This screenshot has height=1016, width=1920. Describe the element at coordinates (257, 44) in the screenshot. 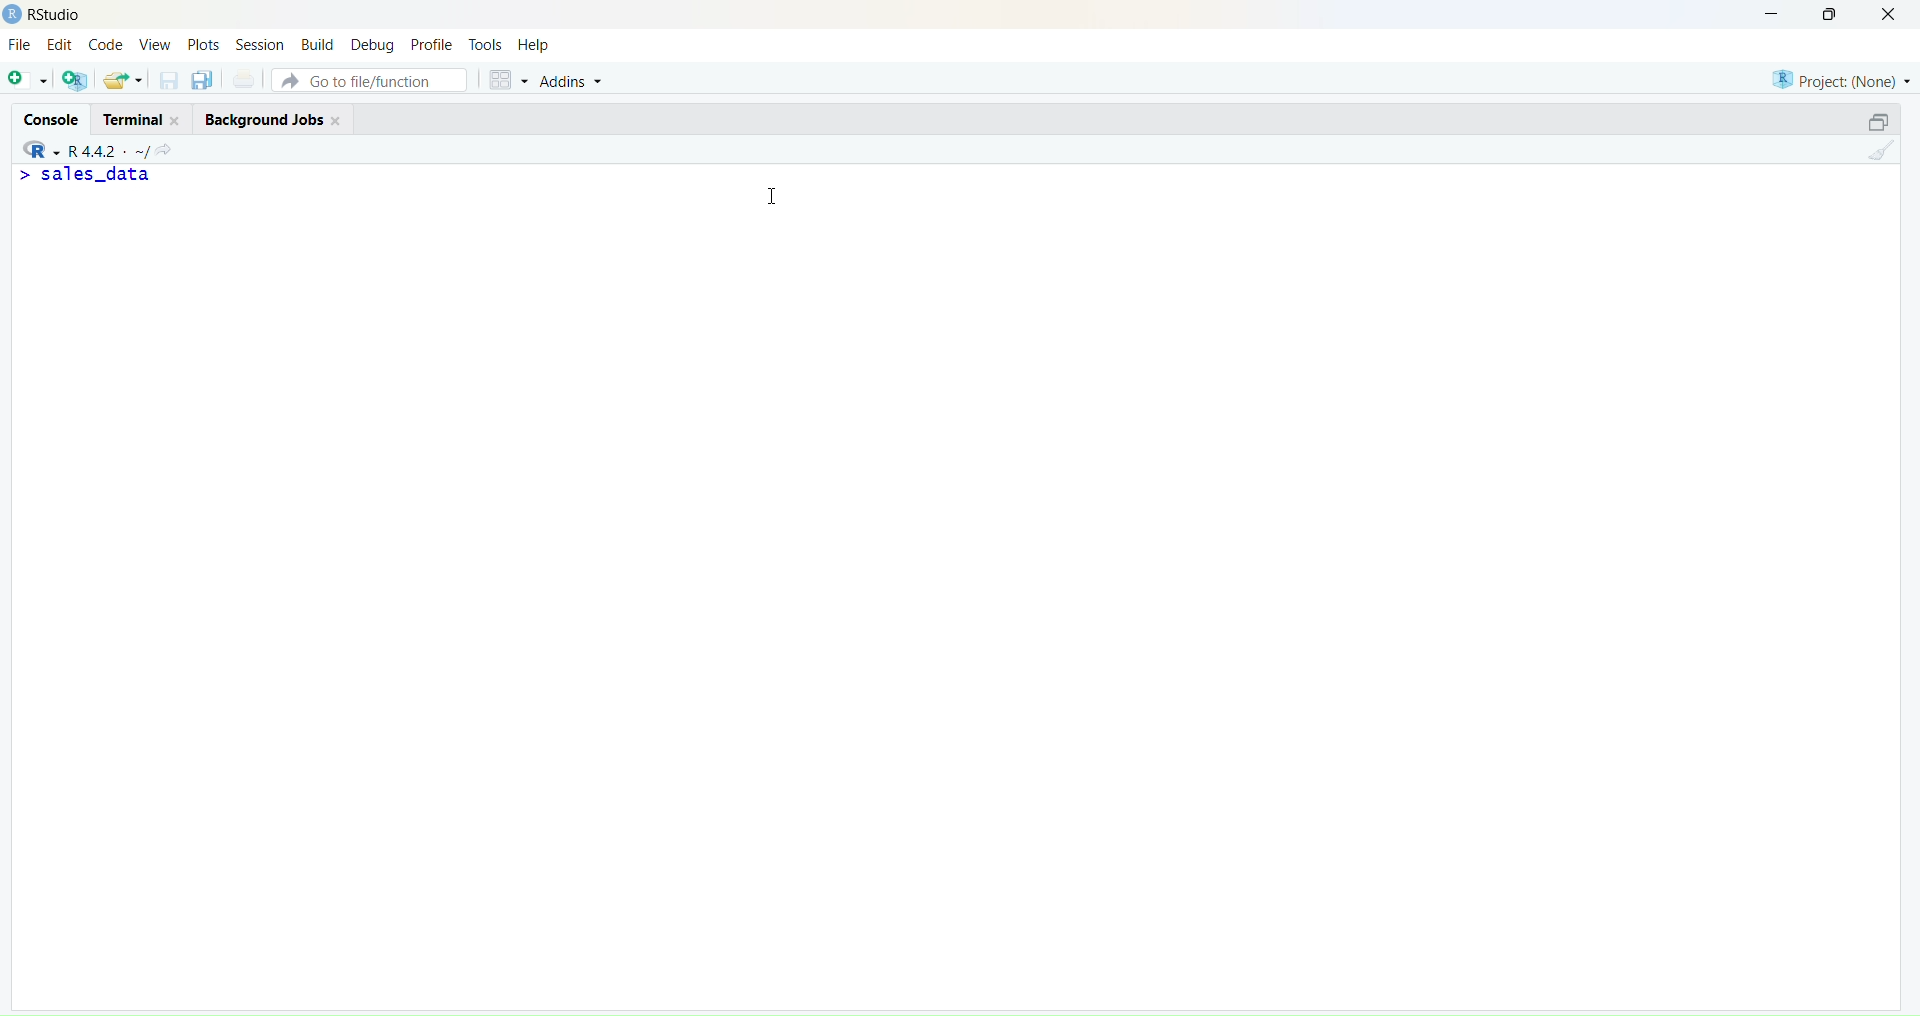

I see `Session` at that location.